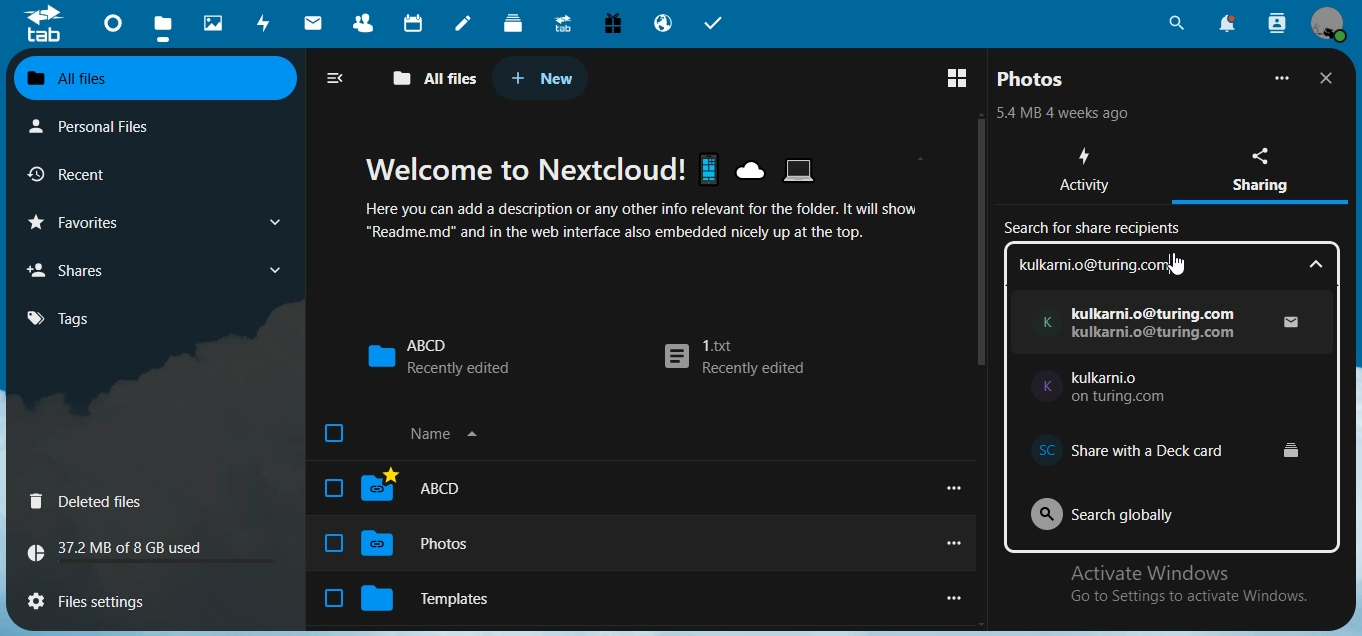 This screenshot has width=1362, height=636. What do you see at coordinates (369, 25) in the screenshot?
I see `contacts` at bounding box center [369, 25].